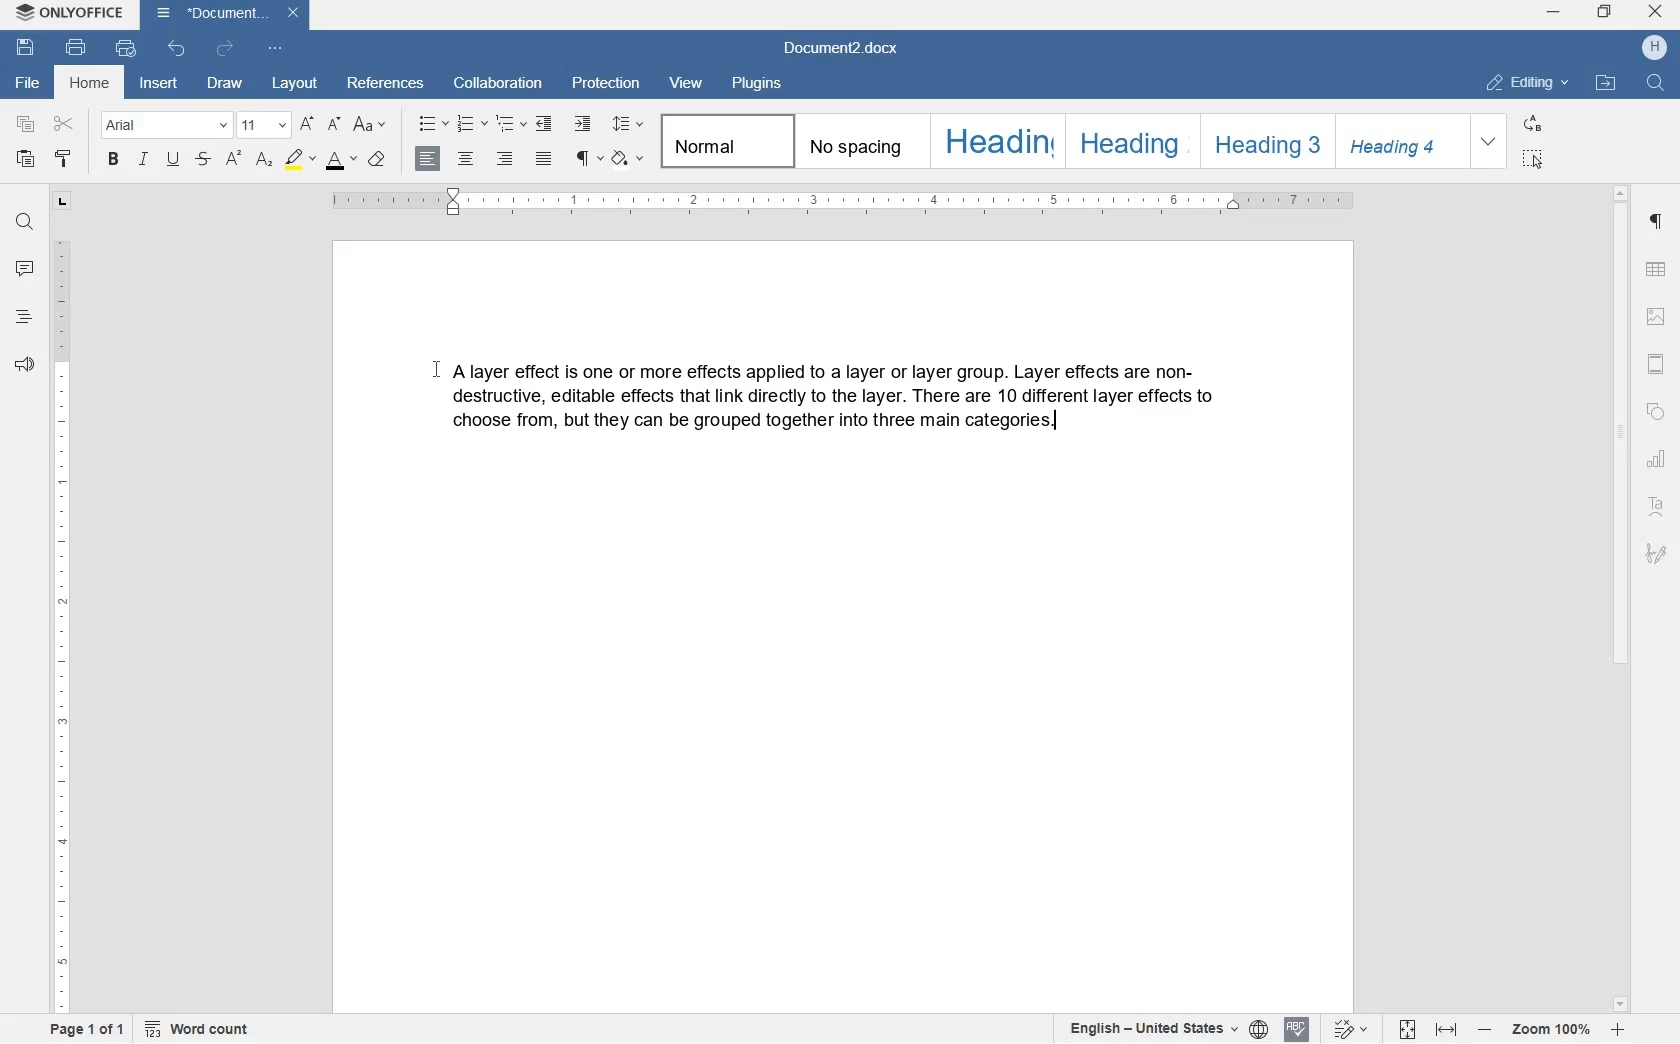  What do you see at coordinates (89, 1030) in the screenshot?
I see `page 1 of 1` at bounding box center [89, 1030].